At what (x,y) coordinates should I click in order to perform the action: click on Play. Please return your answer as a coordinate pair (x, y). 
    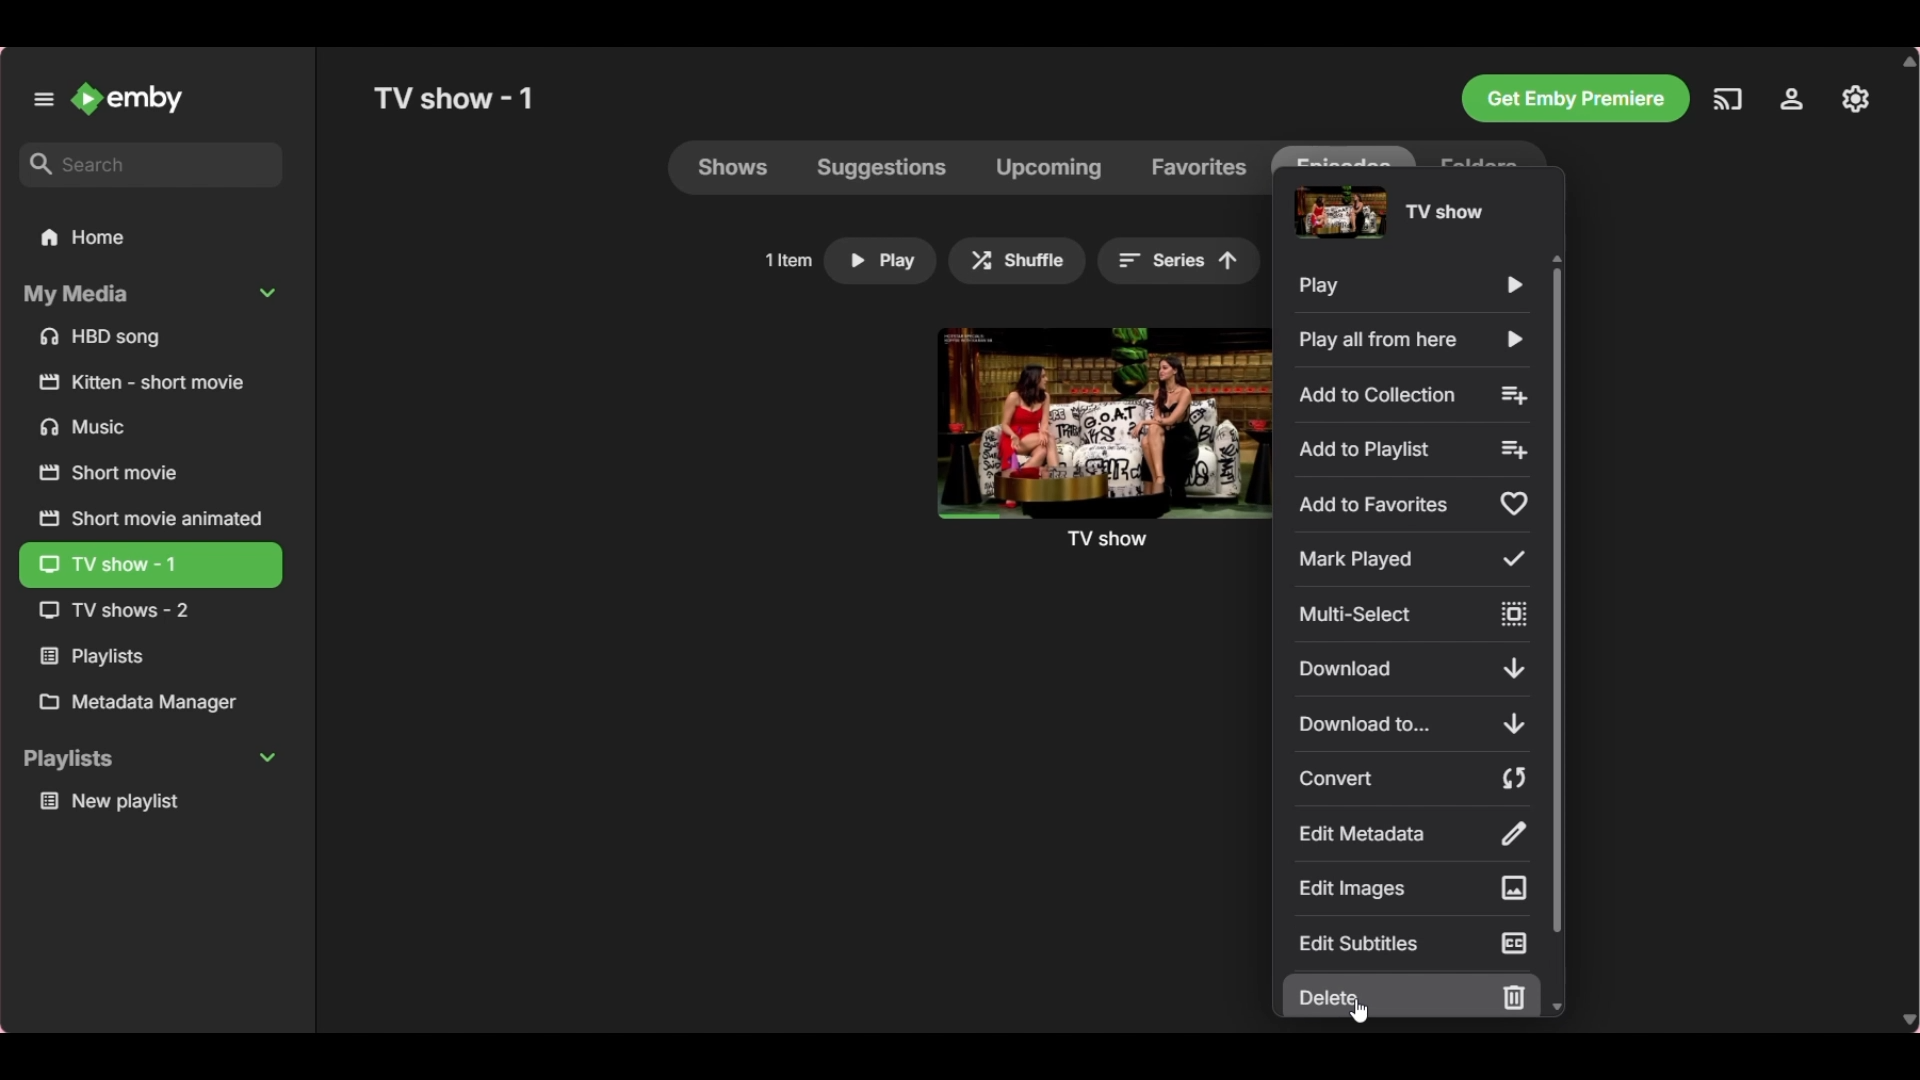
    Looking at the image, I should click on (1410, 286).